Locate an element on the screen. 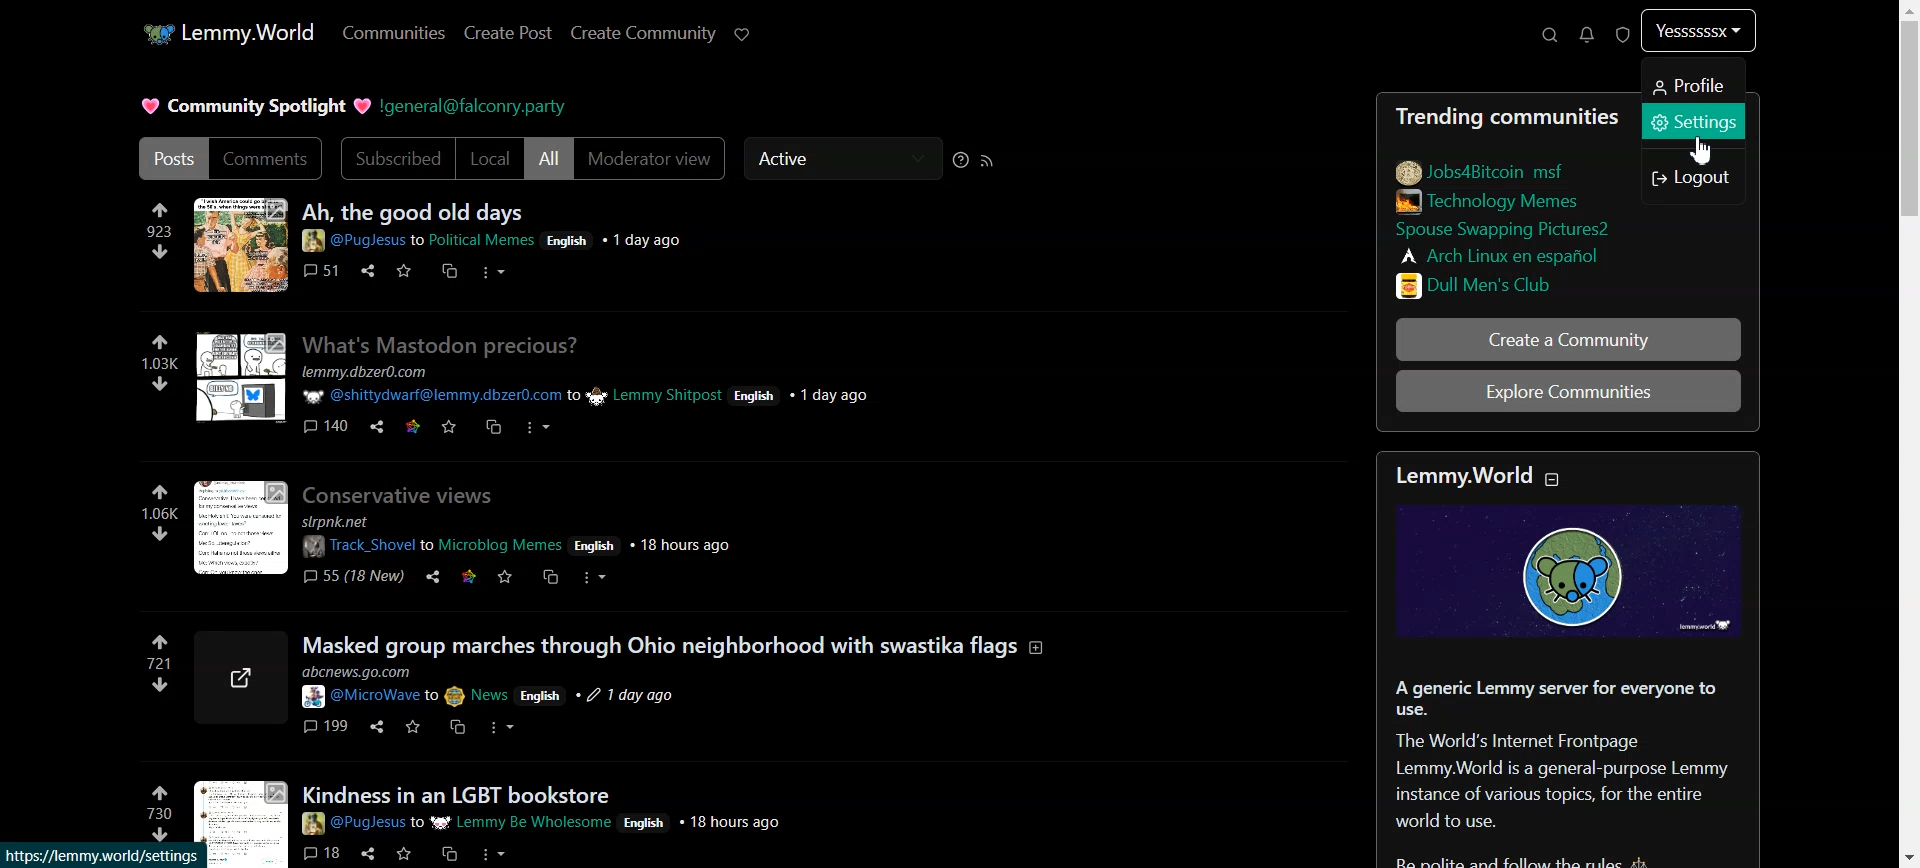 The width and height of the screenshot is (1920, 868). downvote is located at coordinates (161, 251).